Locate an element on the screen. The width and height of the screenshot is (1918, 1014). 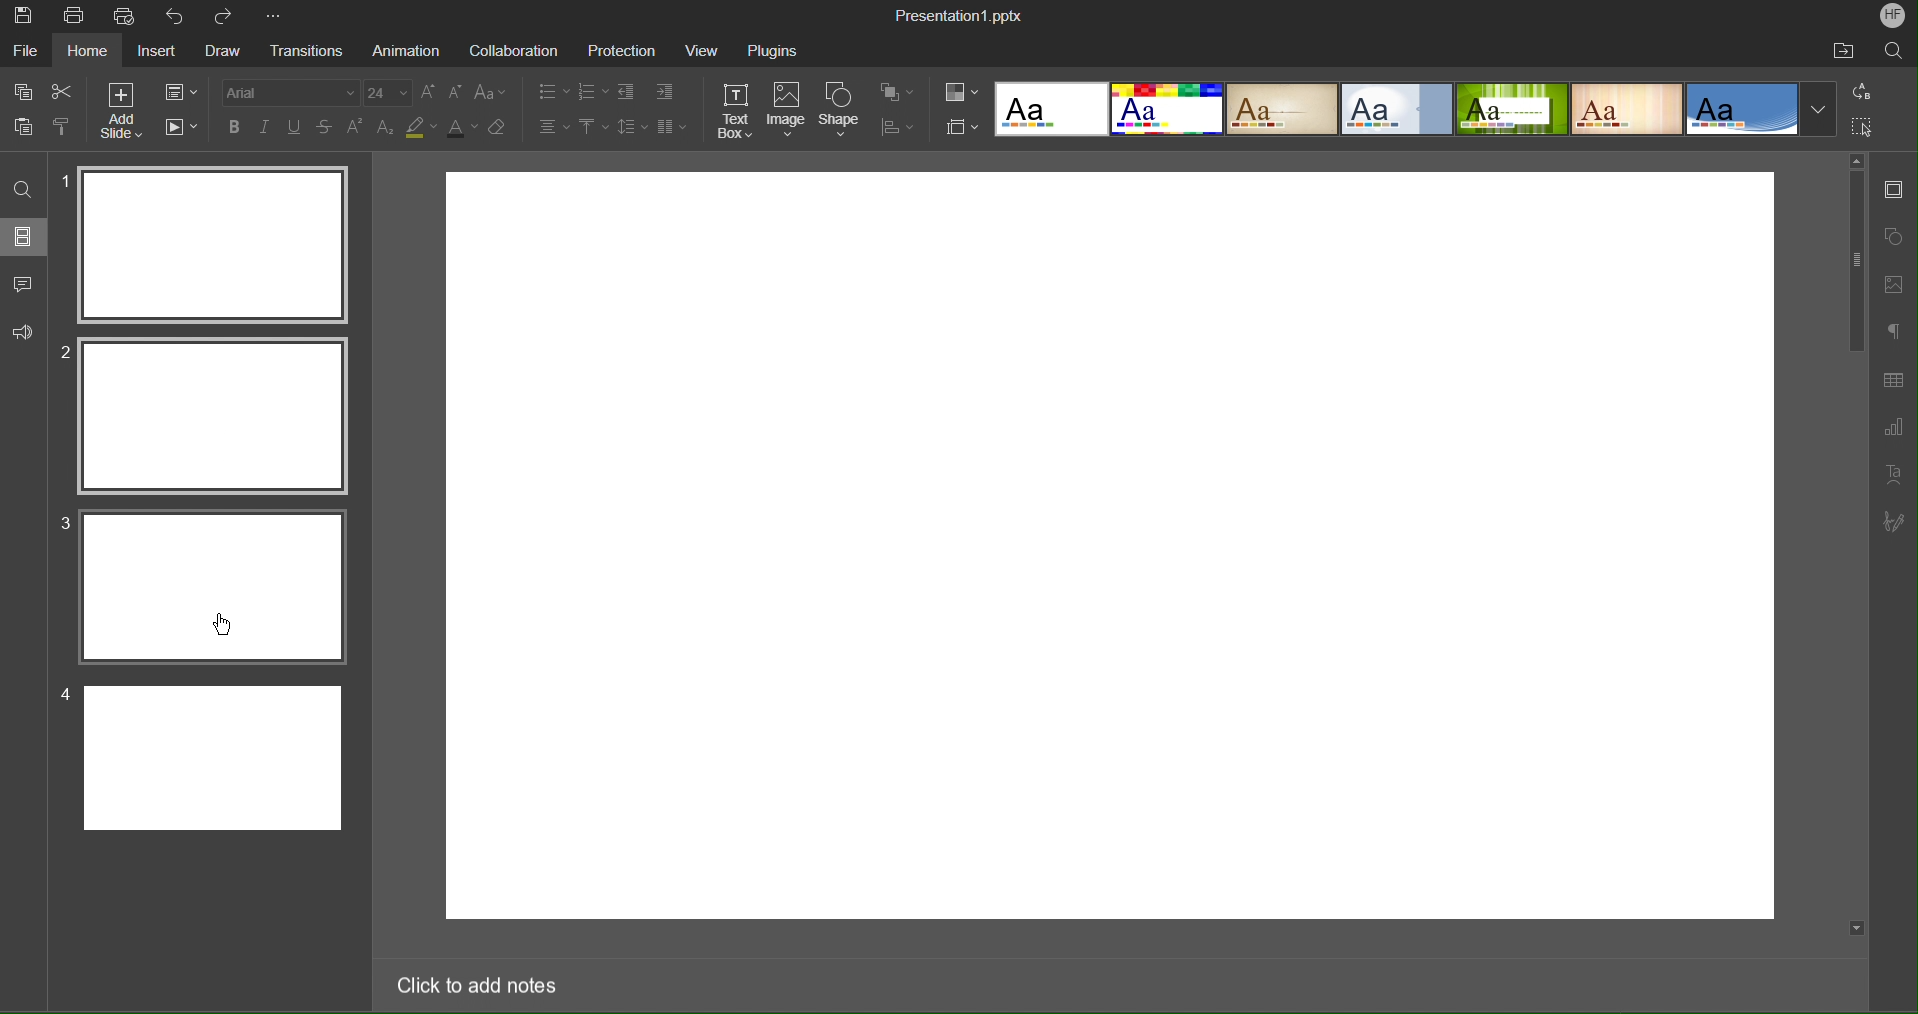
Distribute is located at coordinates (895, 125).